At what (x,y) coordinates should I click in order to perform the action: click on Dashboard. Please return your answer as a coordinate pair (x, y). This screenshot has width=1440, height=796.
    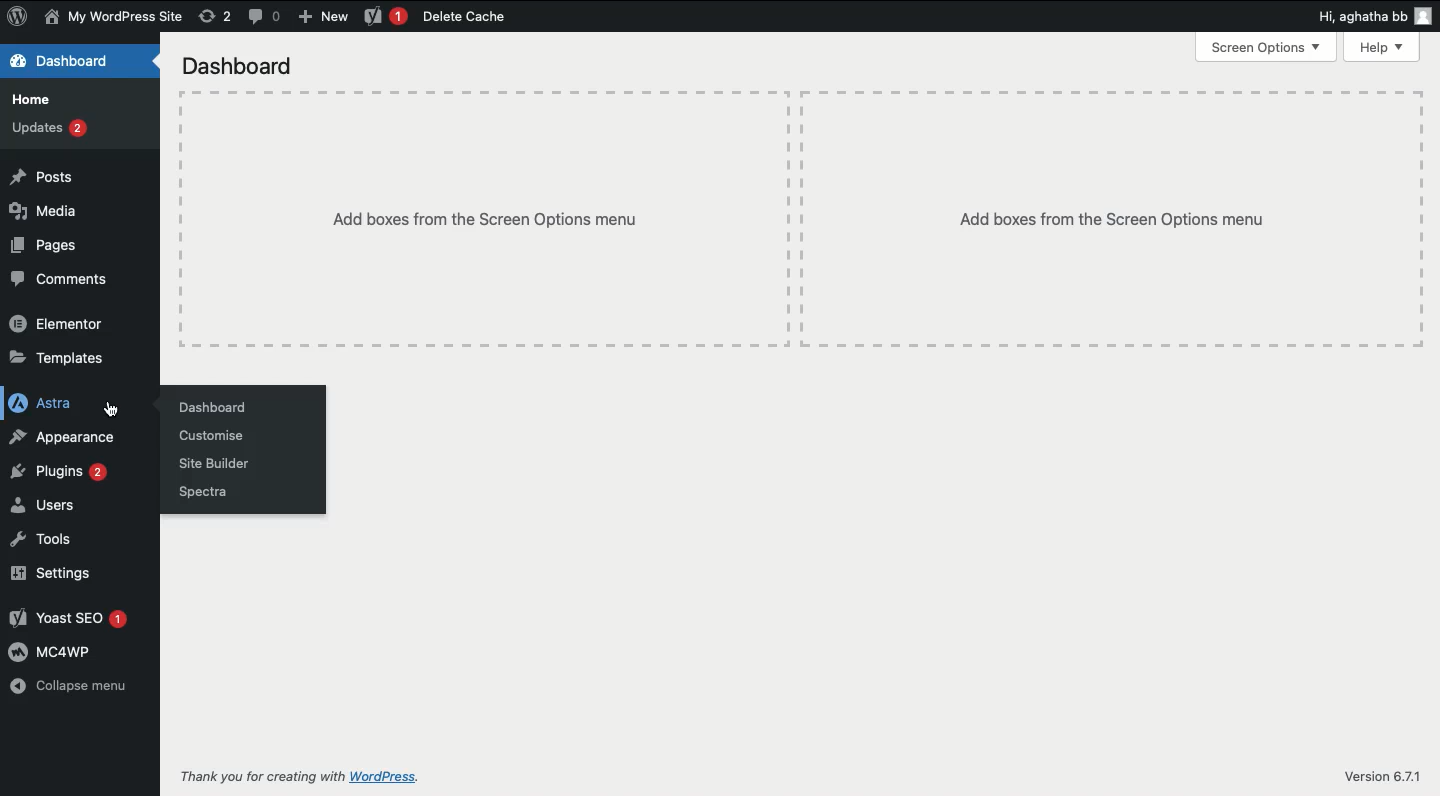
    Looking at the image, I should click on (62, 61).